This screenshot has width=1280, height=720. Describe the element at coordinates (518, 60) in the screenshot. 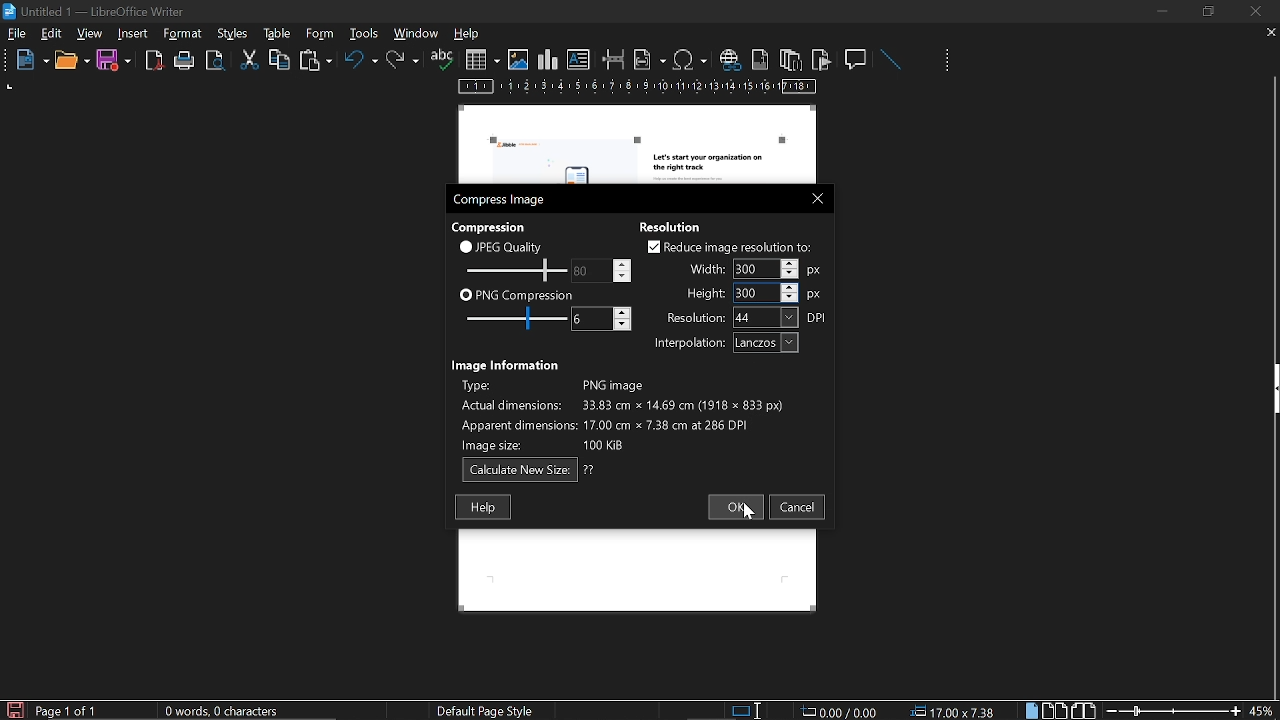

I see `insert image` at that location.